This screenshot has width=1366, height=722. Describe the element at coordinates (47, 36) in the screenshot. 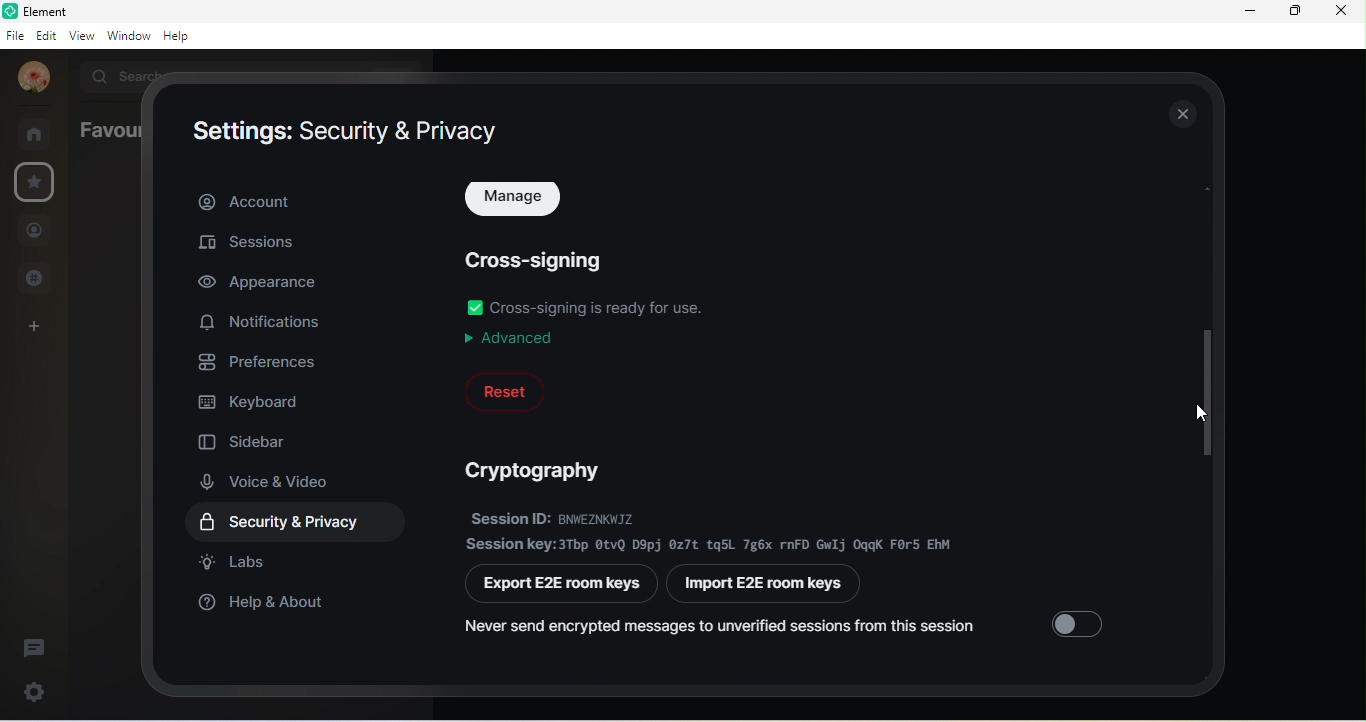

I see `edit` at that location.